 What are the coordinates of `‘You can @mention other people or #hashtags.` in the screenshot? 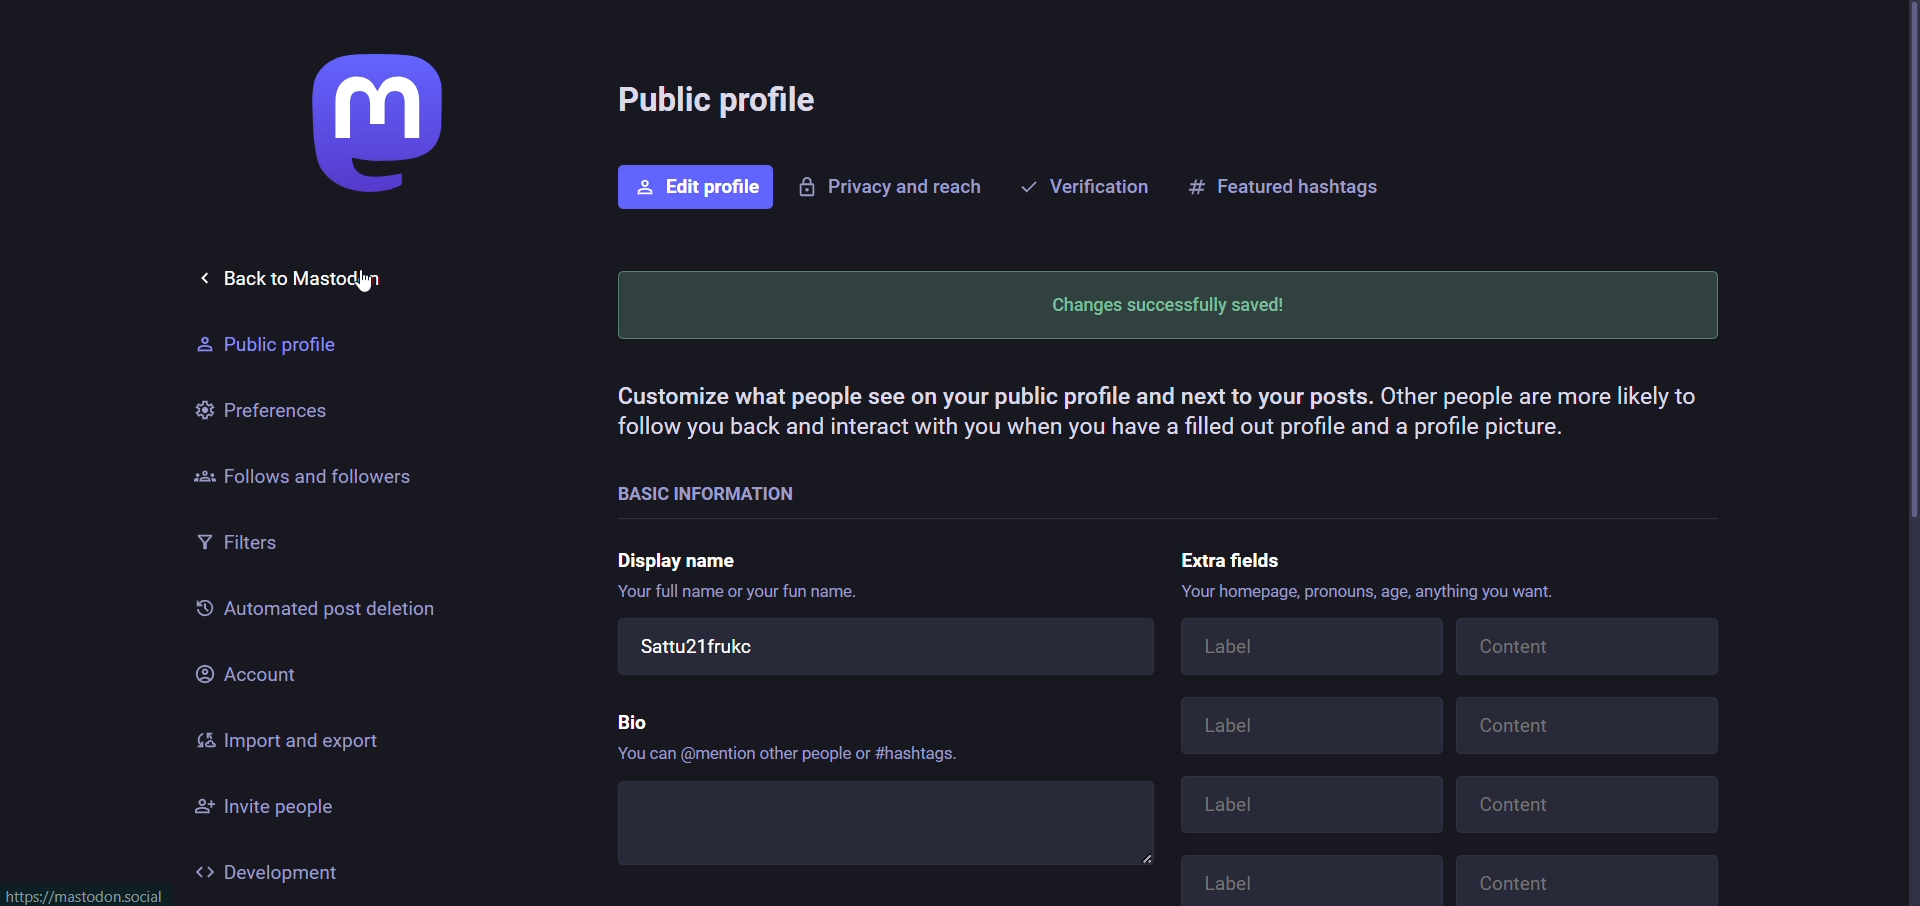 It's located at (789, 755).